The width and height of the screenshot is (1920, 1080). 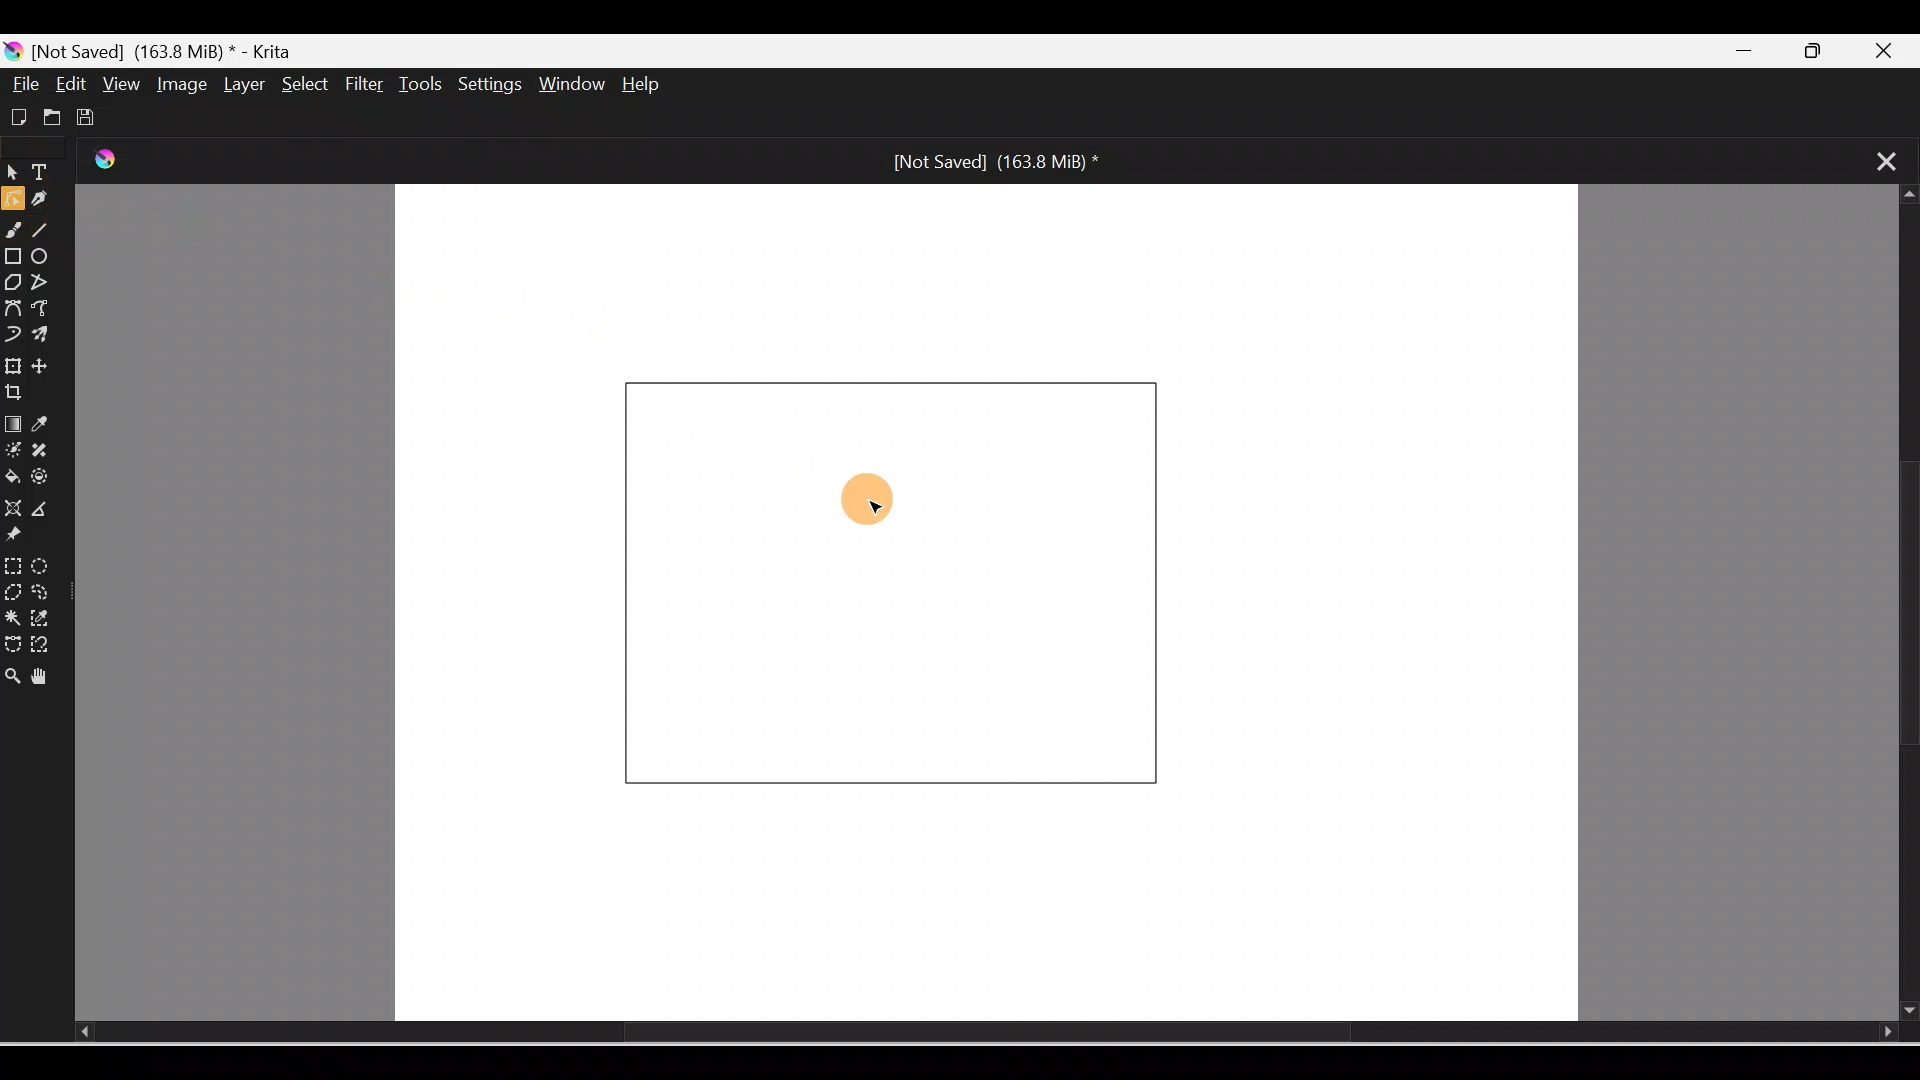 What do you see at coordinates (47, 233) in the screenshot?
I see `Line` at bounding box center [47, 233].